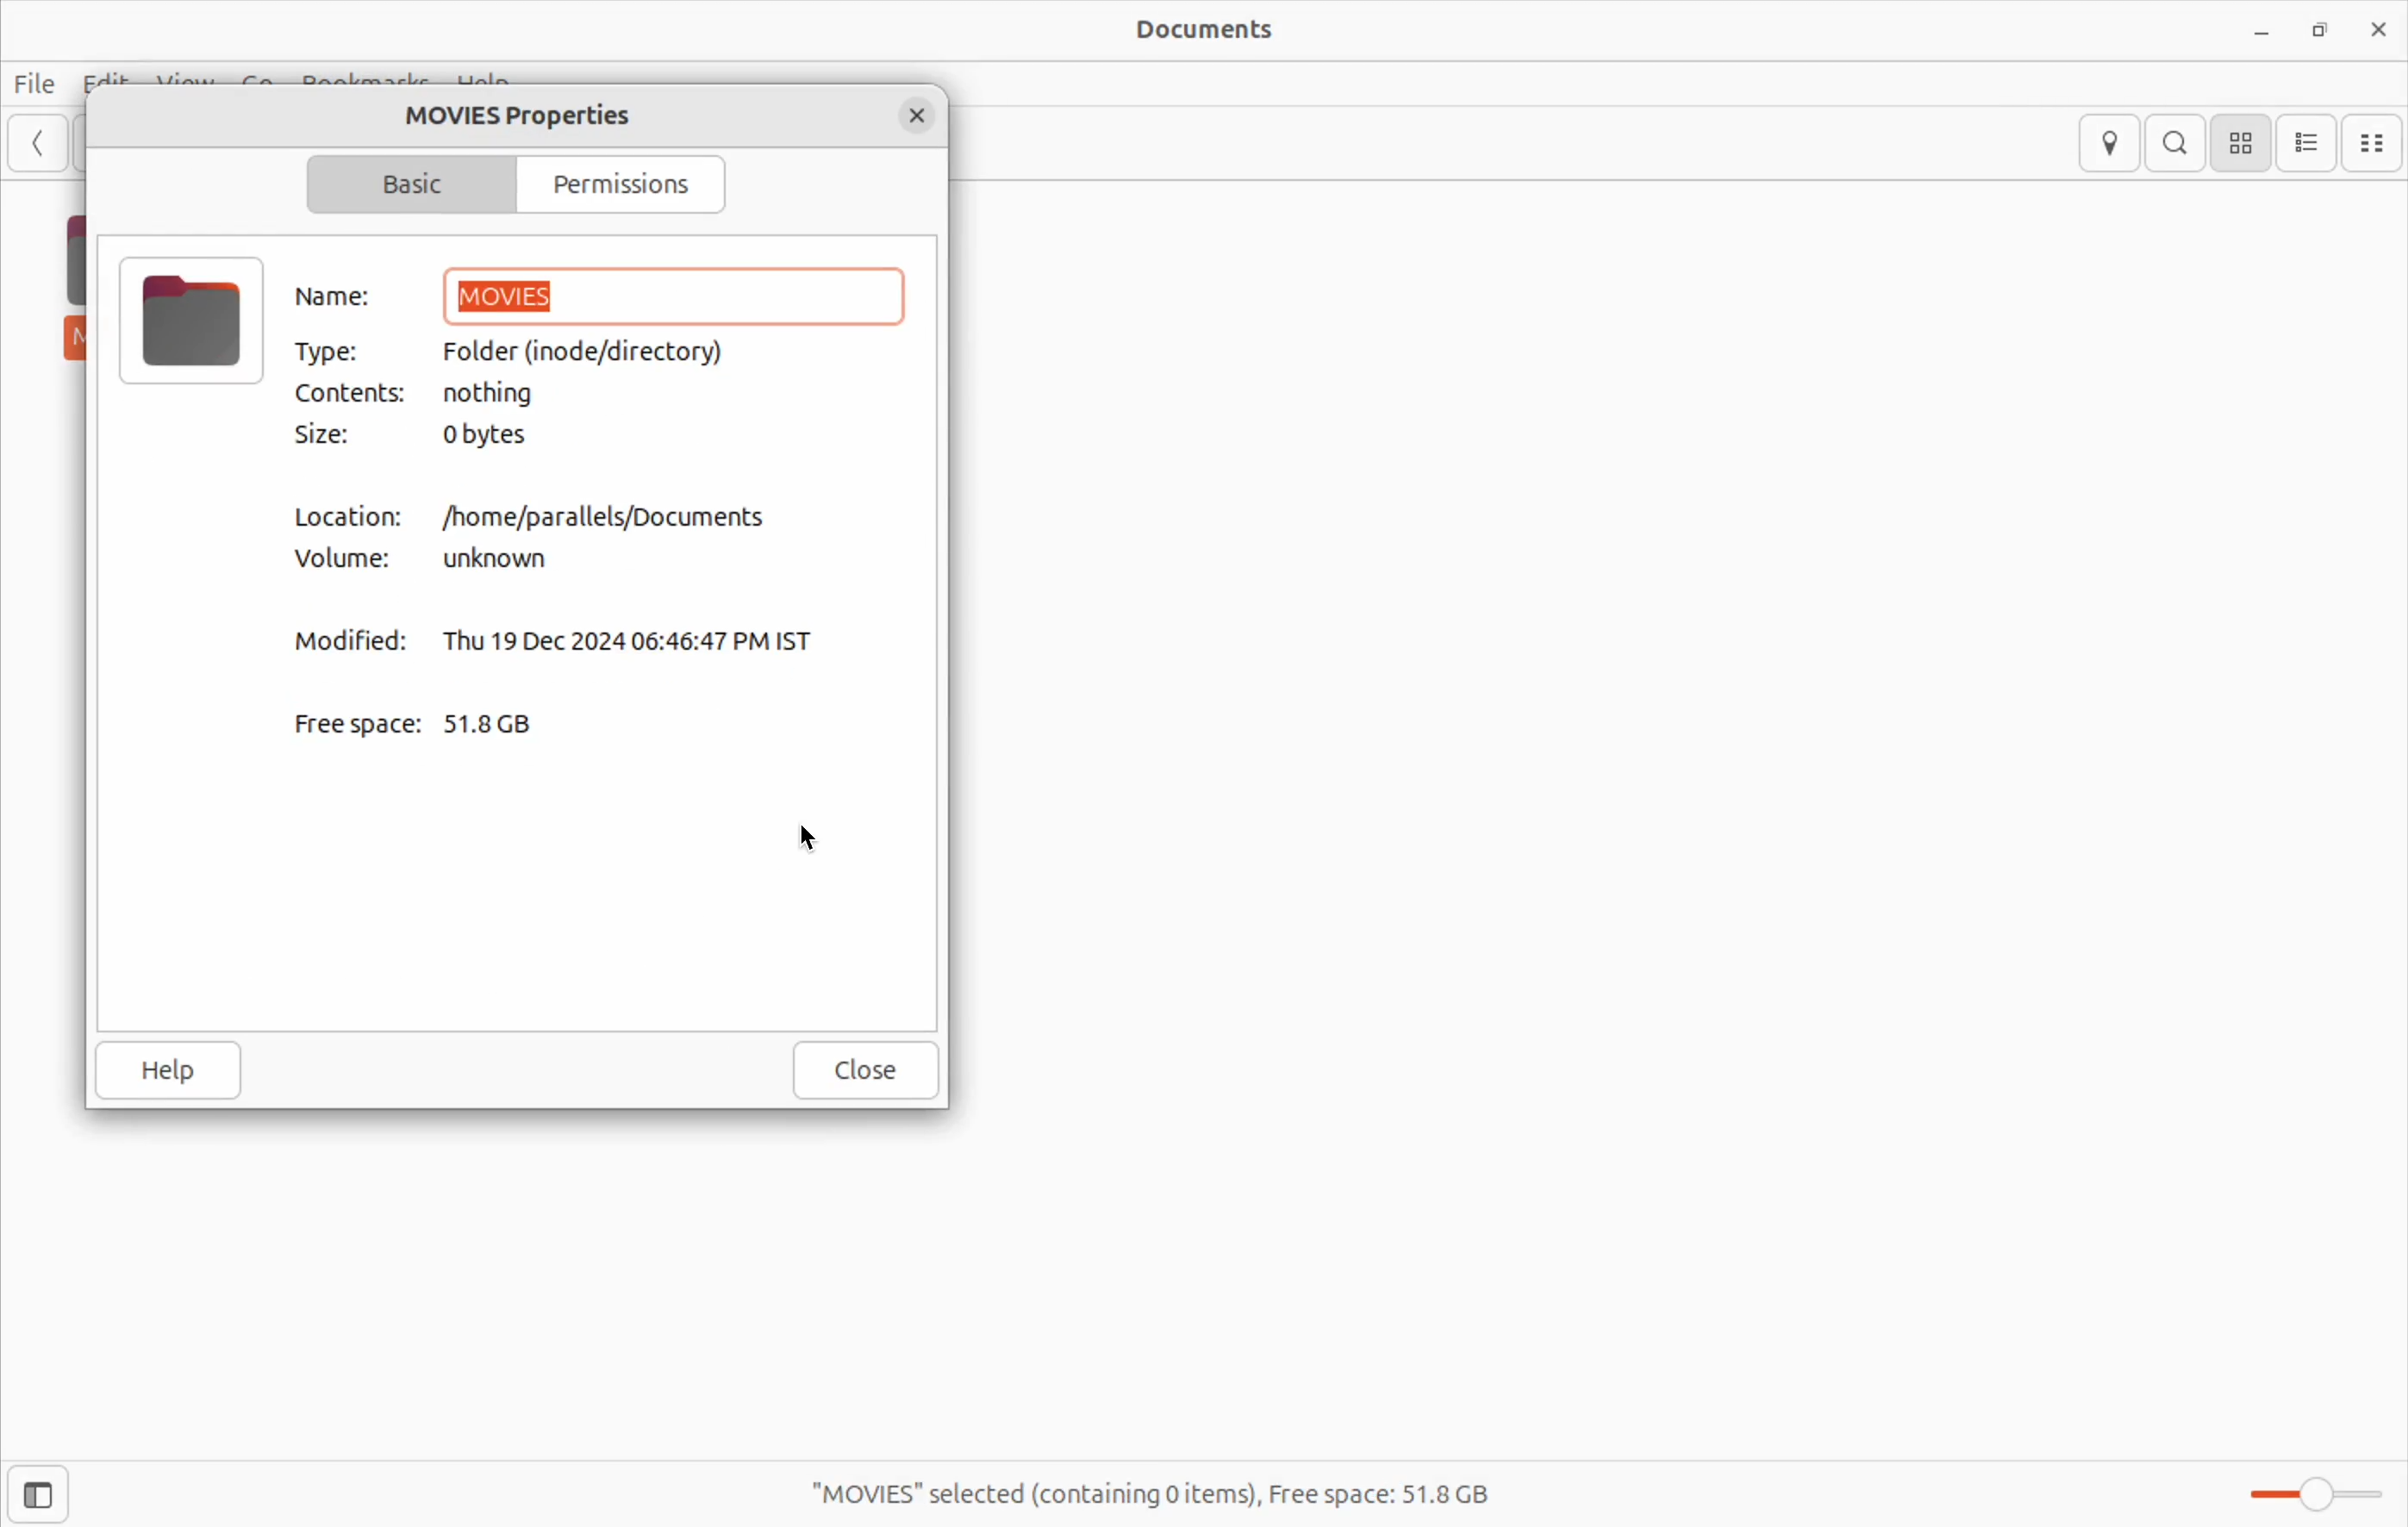  I want to click on icon view, so click(2241, 140).